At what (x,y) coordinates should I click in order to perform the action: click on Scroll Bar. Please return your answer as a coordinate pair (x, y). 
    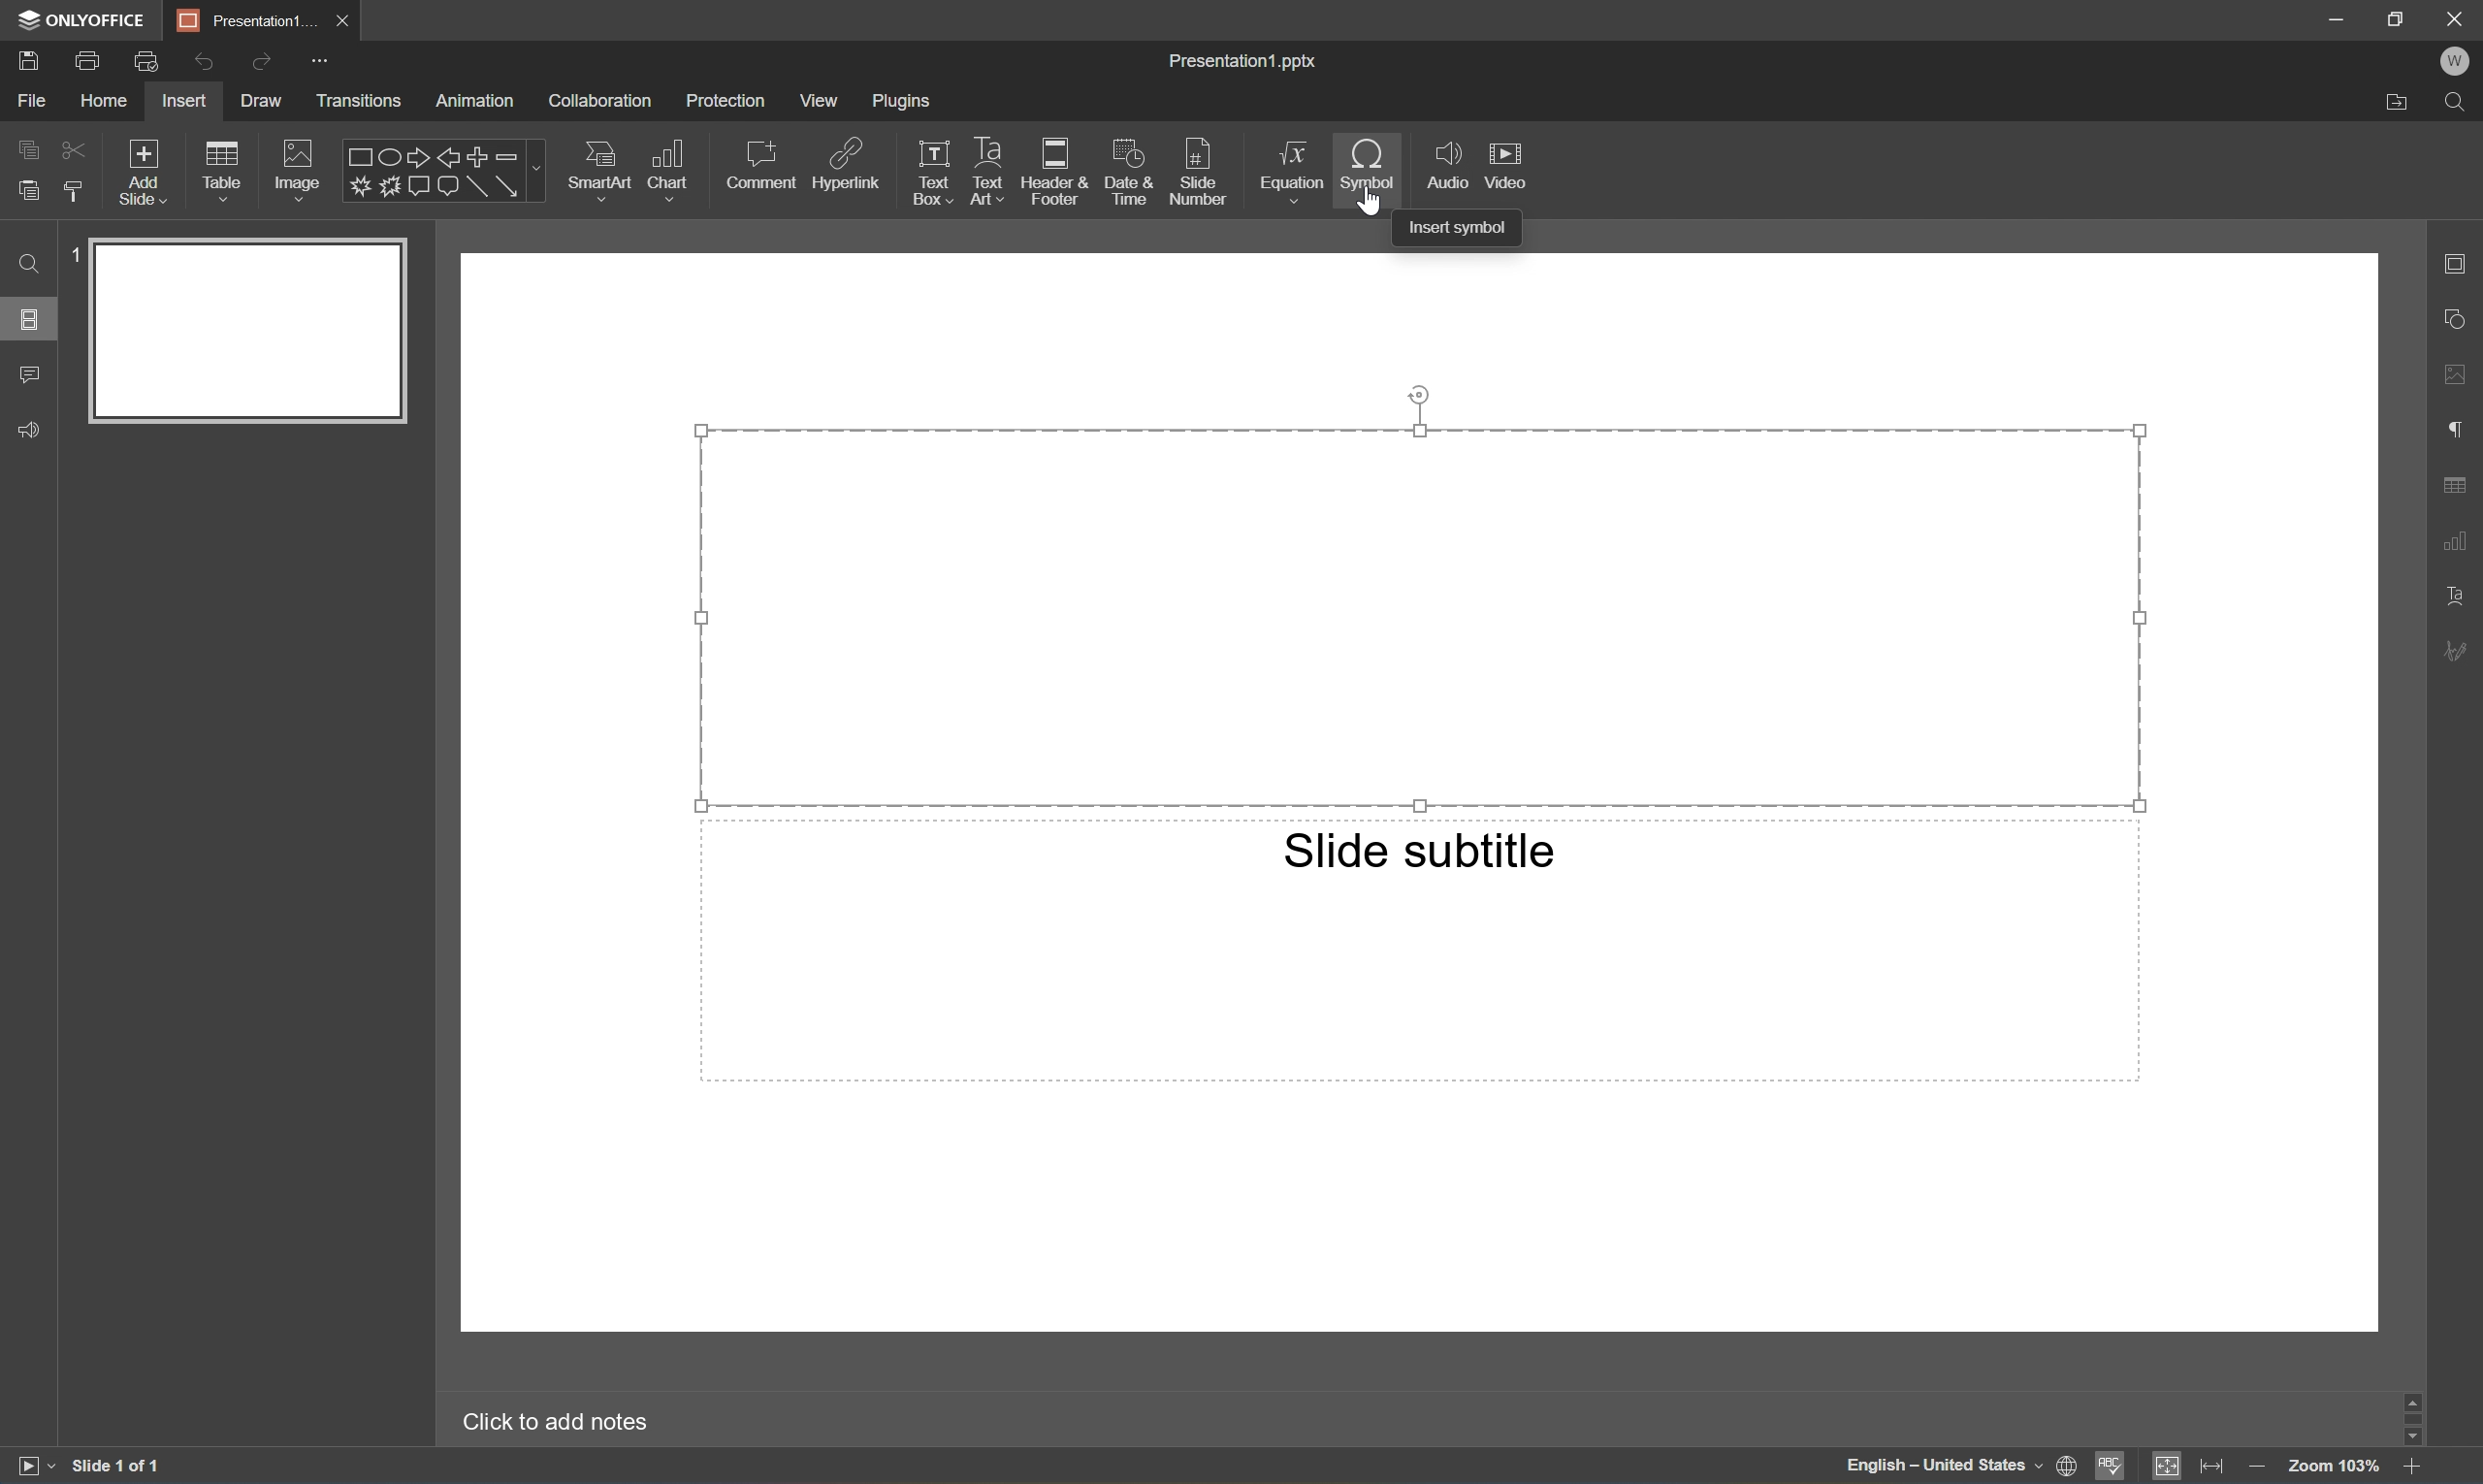
    Looking at the image, I should click on (2410, 1418).